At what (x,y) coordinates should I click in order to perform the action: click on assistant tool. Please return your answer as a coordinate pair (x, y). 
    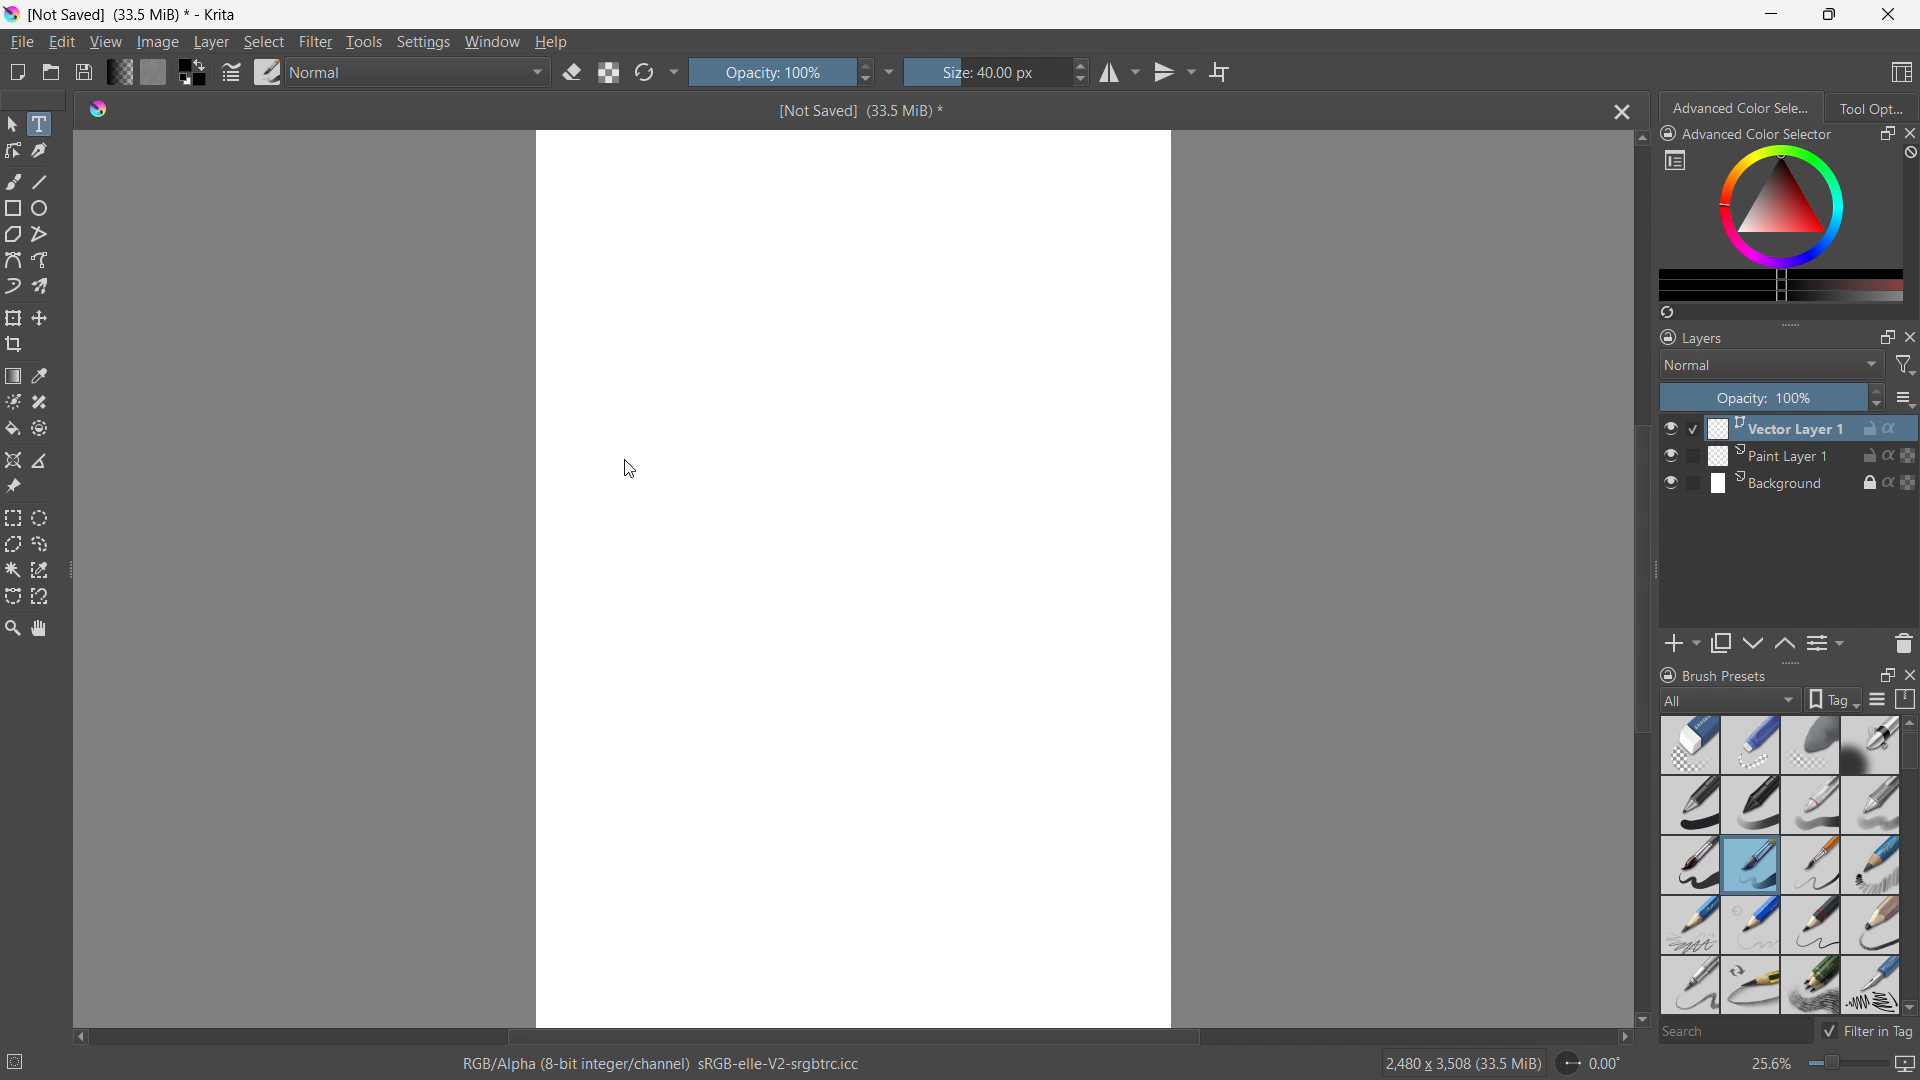
    Looking at the image, I should click on (13, 460).